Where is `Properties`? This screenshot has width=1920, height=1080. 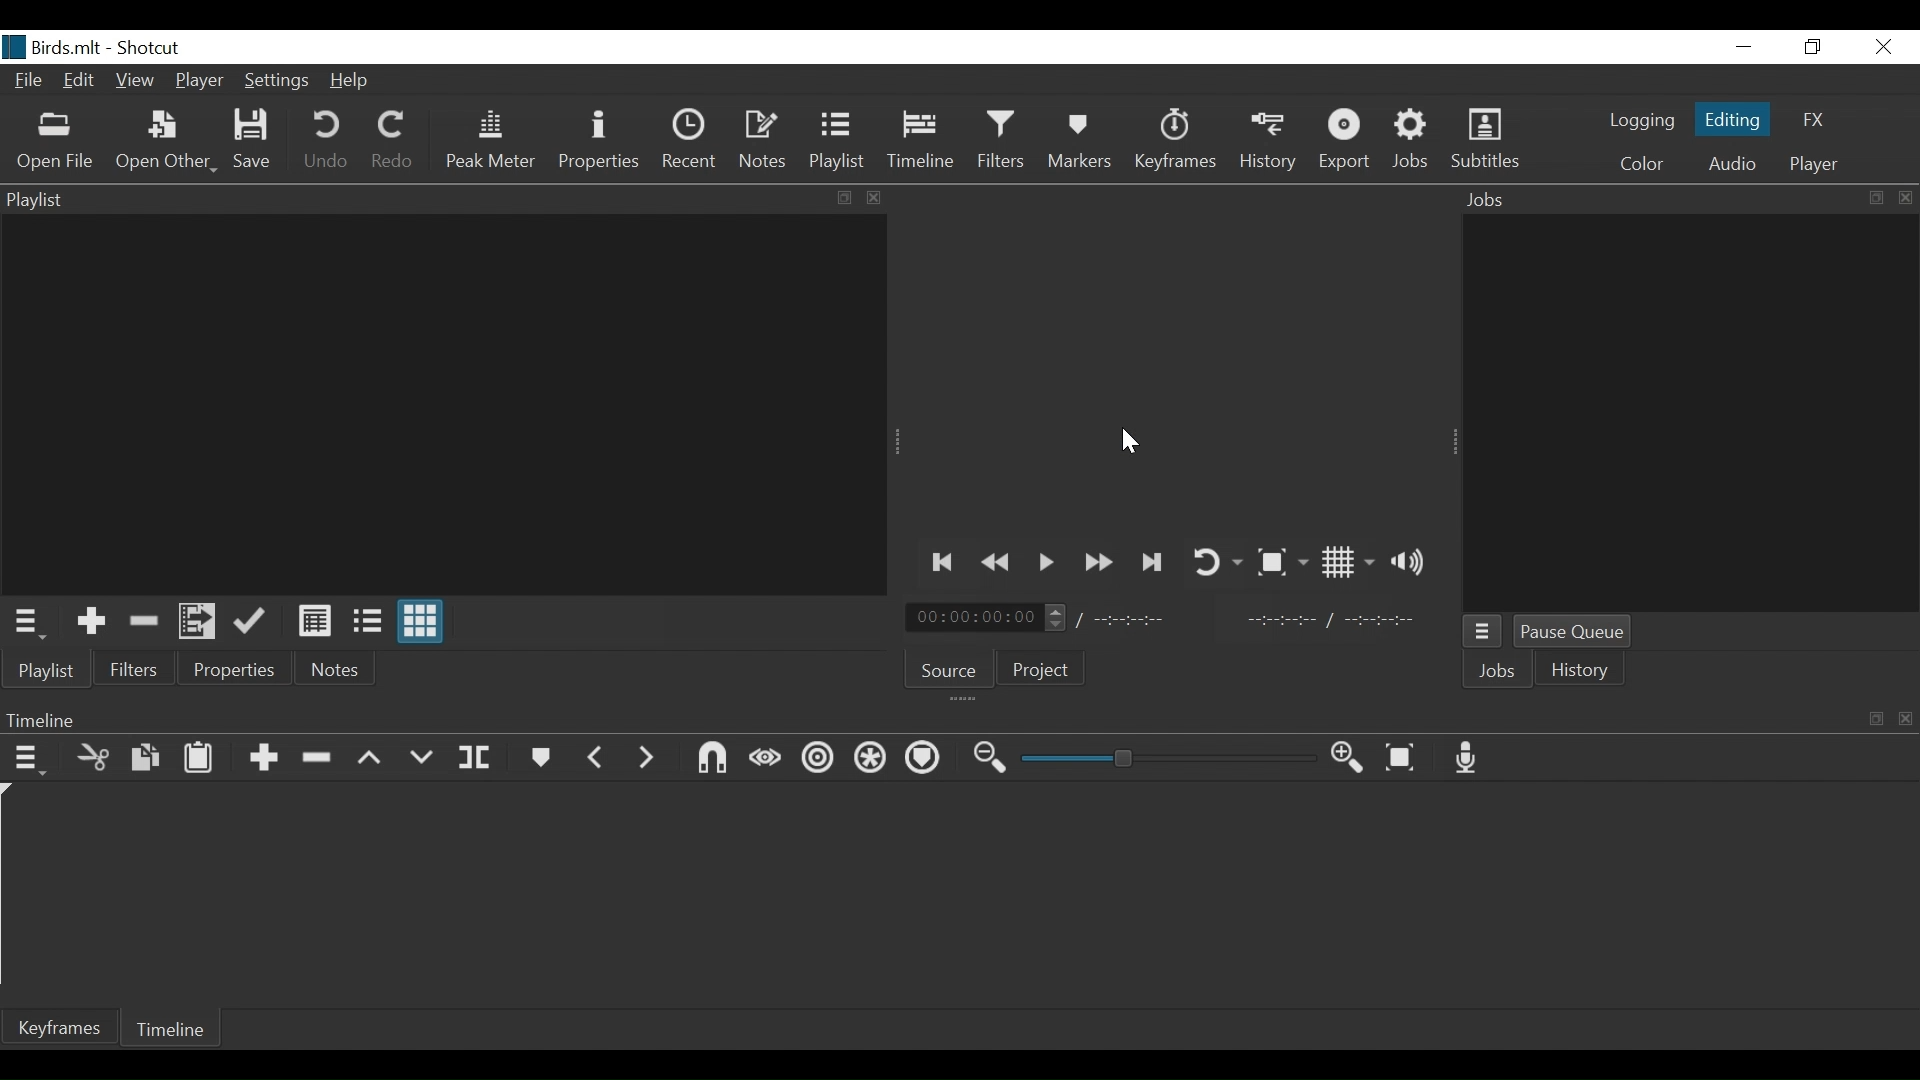 Properties is located at coordinates (598, 140).